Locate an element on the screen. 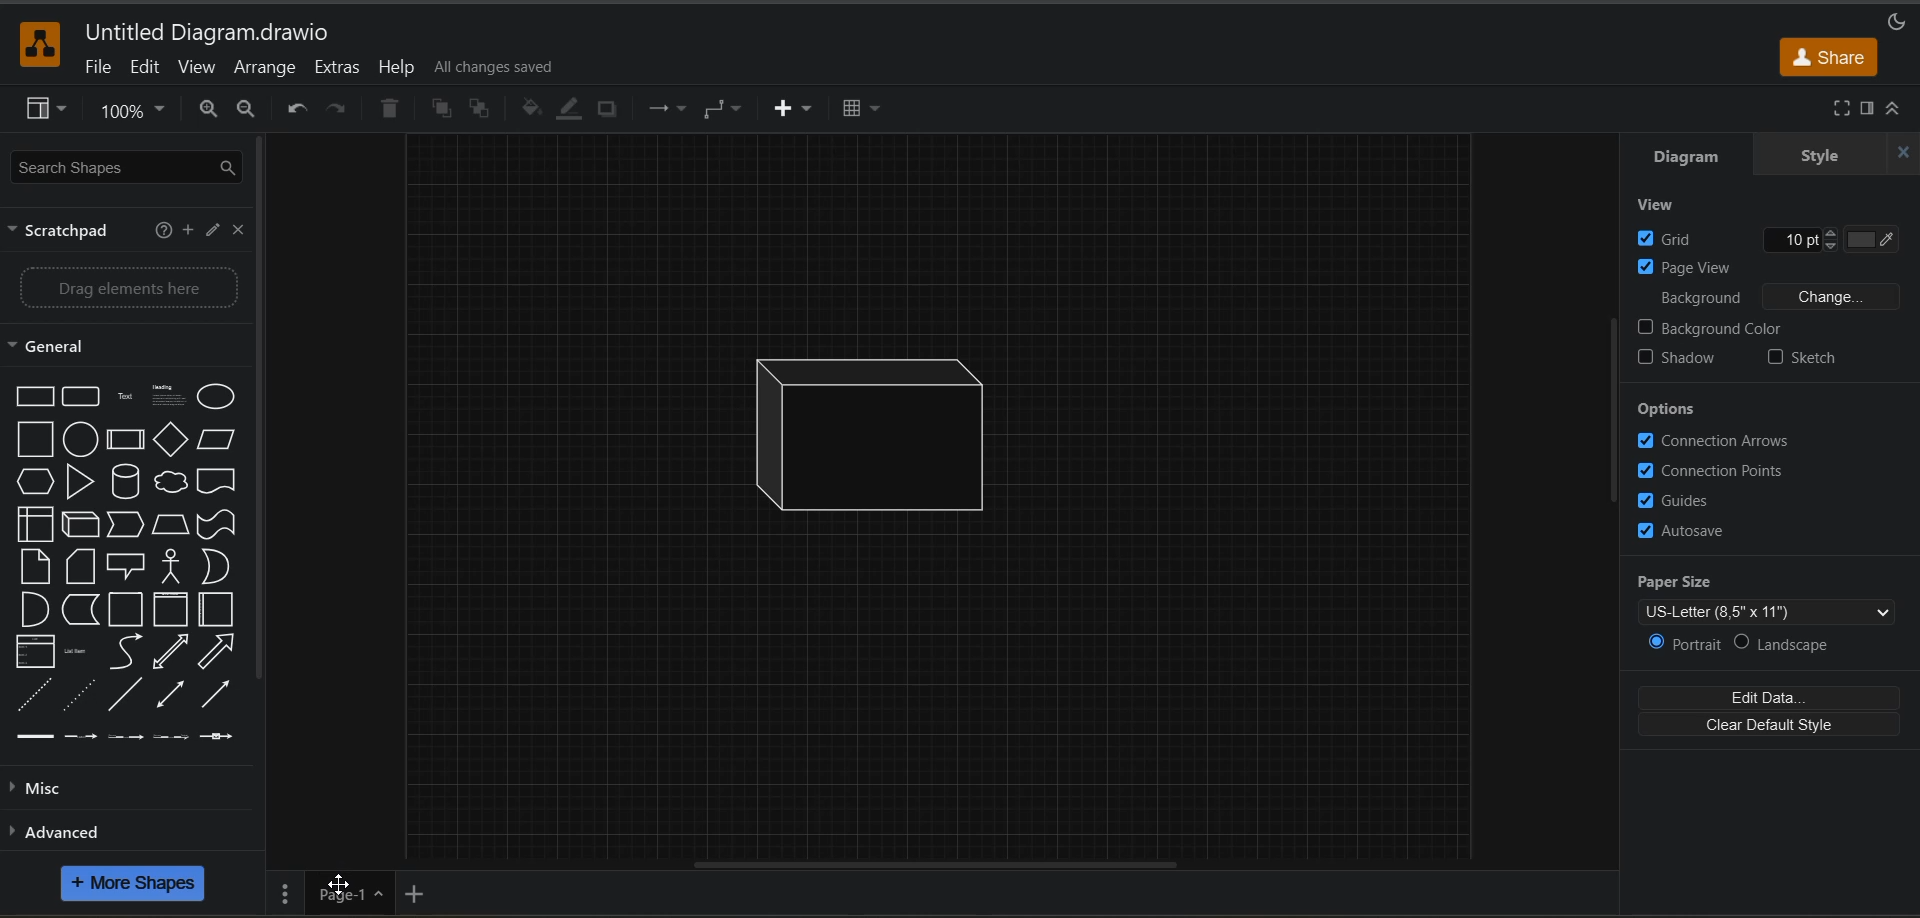 Image resolution: width=1920 pixels, height=918 pixels. all changes saved is located at coordinates (497, 65).